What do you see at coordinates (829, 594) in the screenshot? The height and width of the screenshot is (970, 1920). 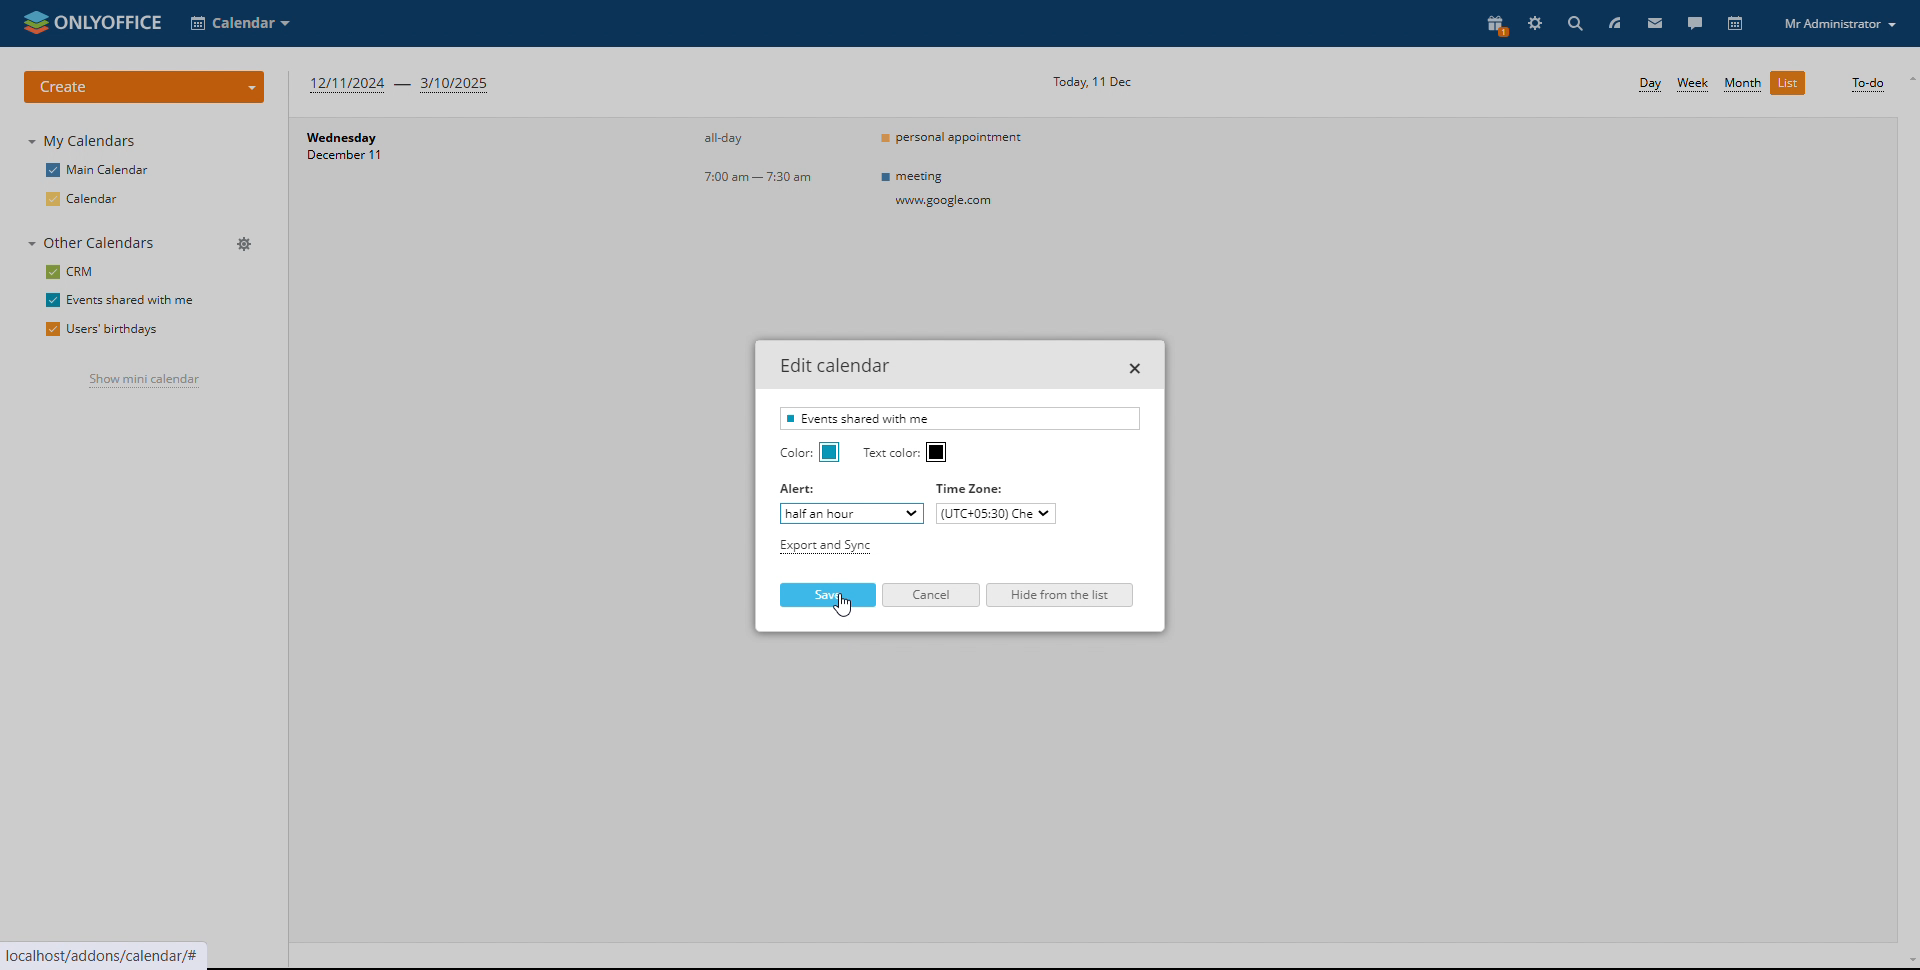 I see `save` at bounding box center [829, 594].